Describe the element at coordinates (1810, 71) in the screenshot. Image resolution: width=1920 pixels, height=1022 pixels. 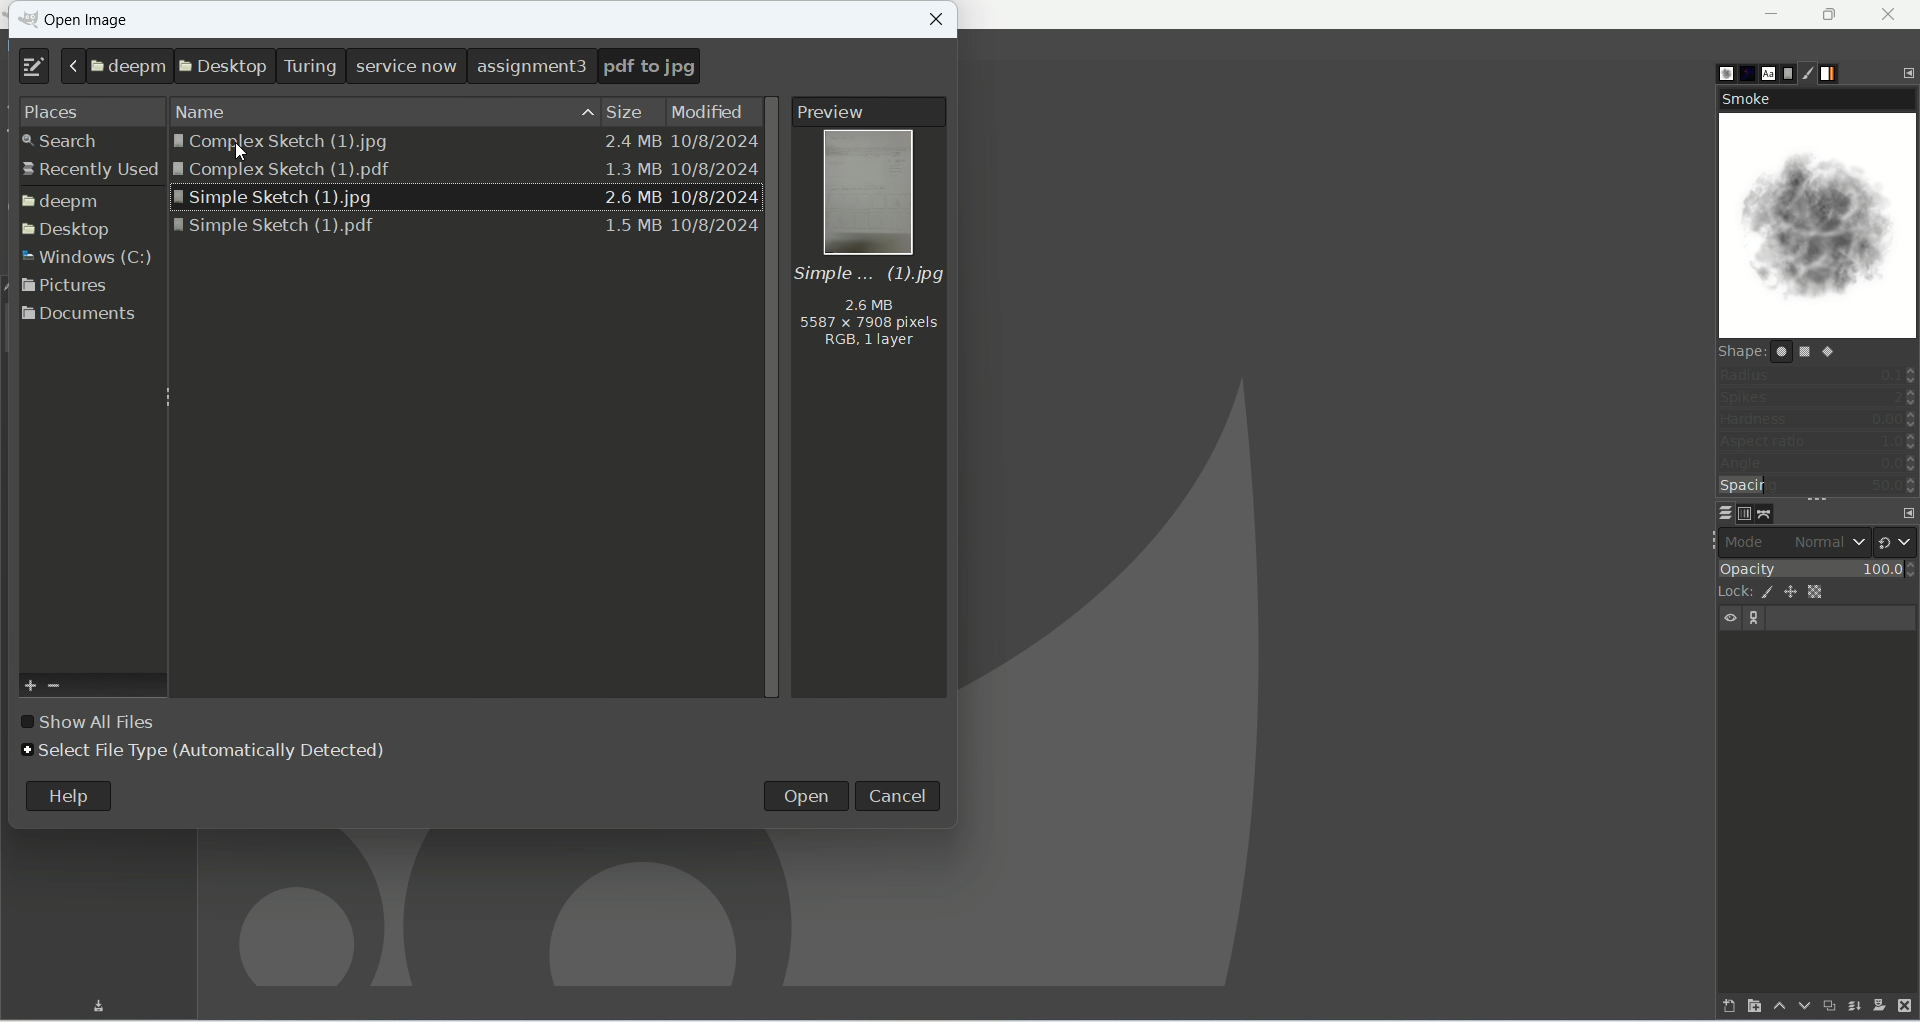
I see `brush editor` at that location.